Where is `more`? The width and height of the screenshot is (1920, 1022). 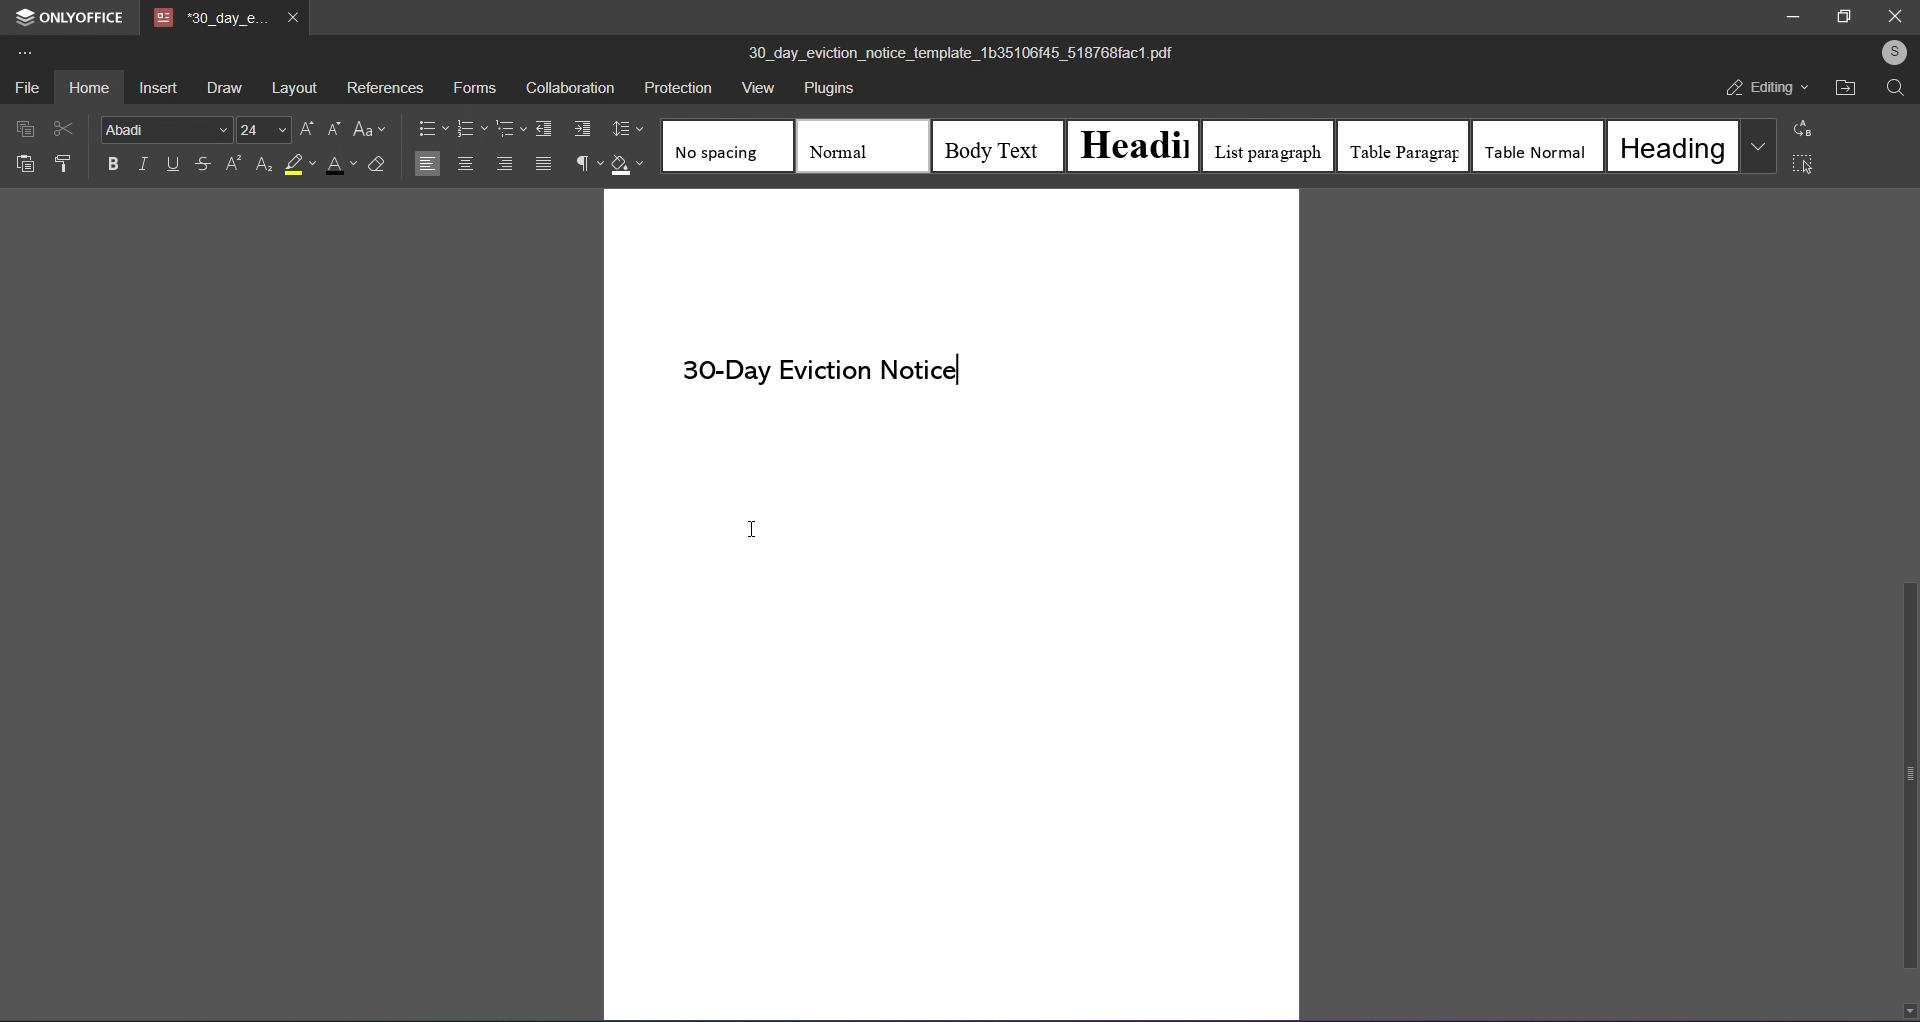
more is located at coordinates (26, 50).